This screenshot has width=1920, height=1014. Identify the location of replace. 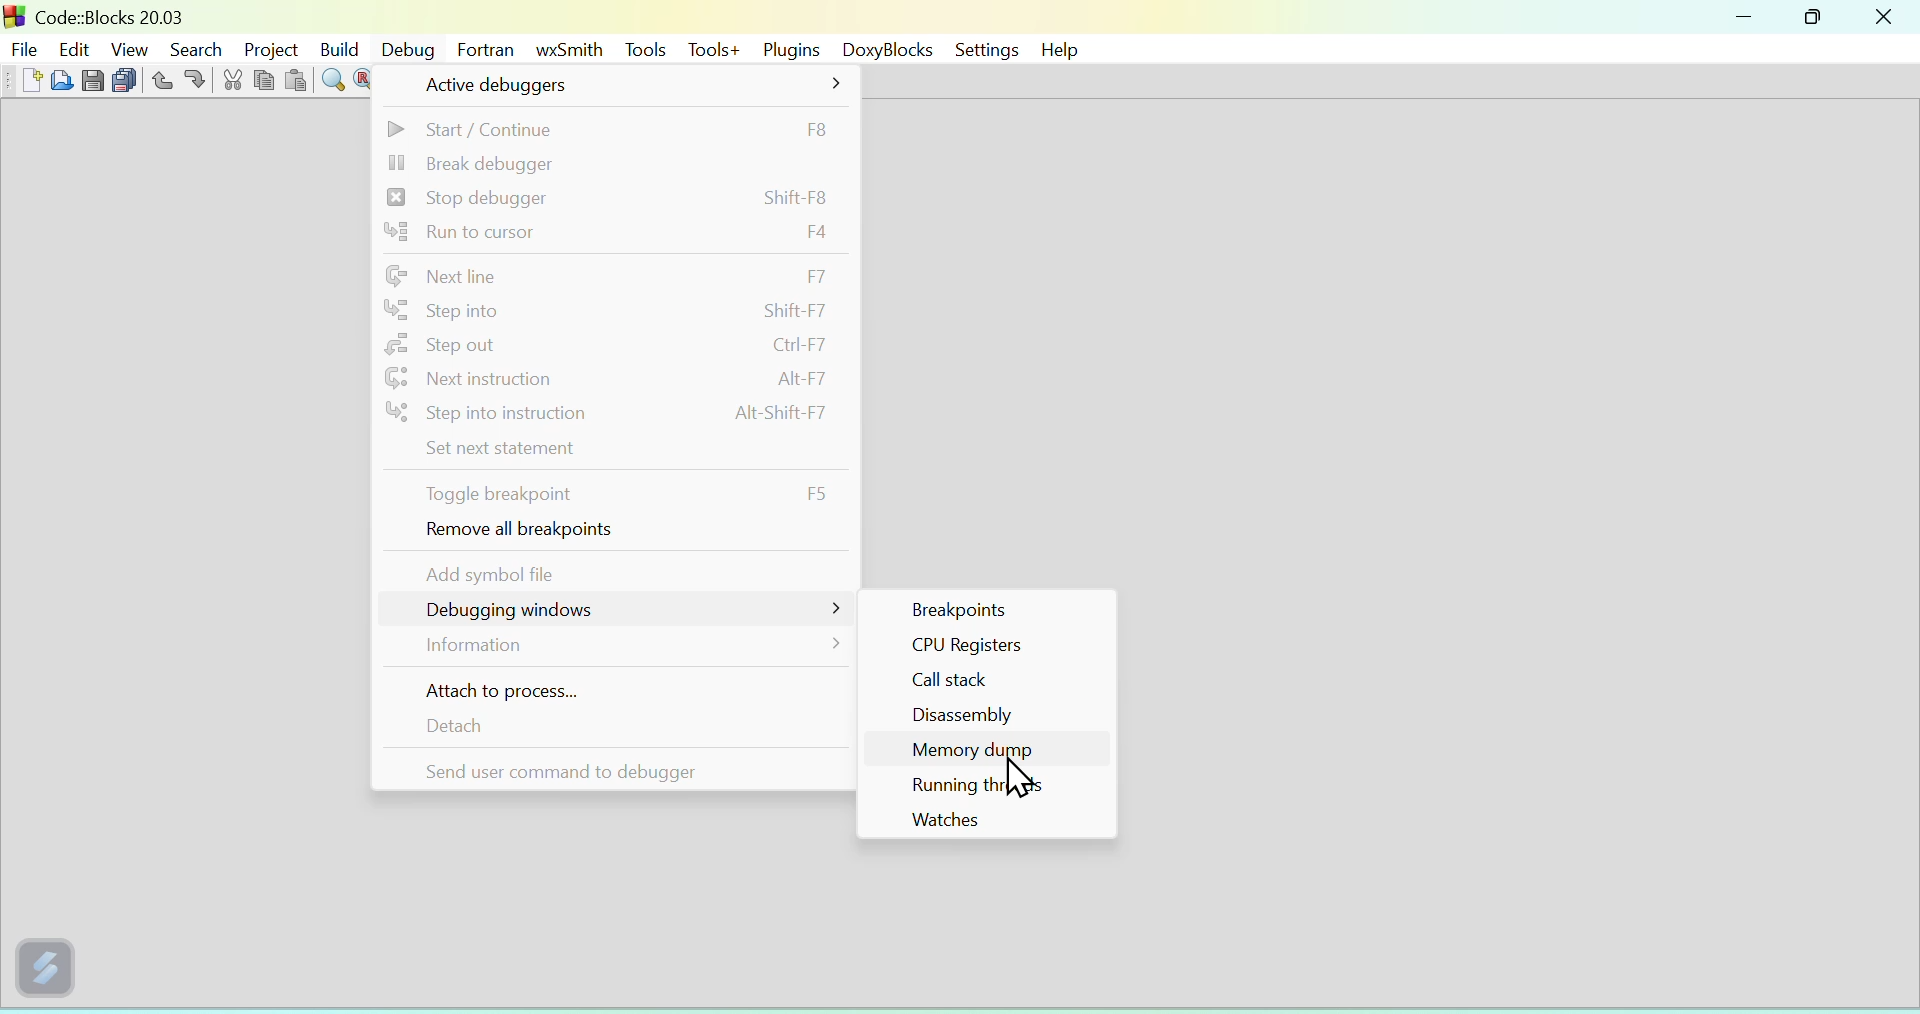
(364, 81).